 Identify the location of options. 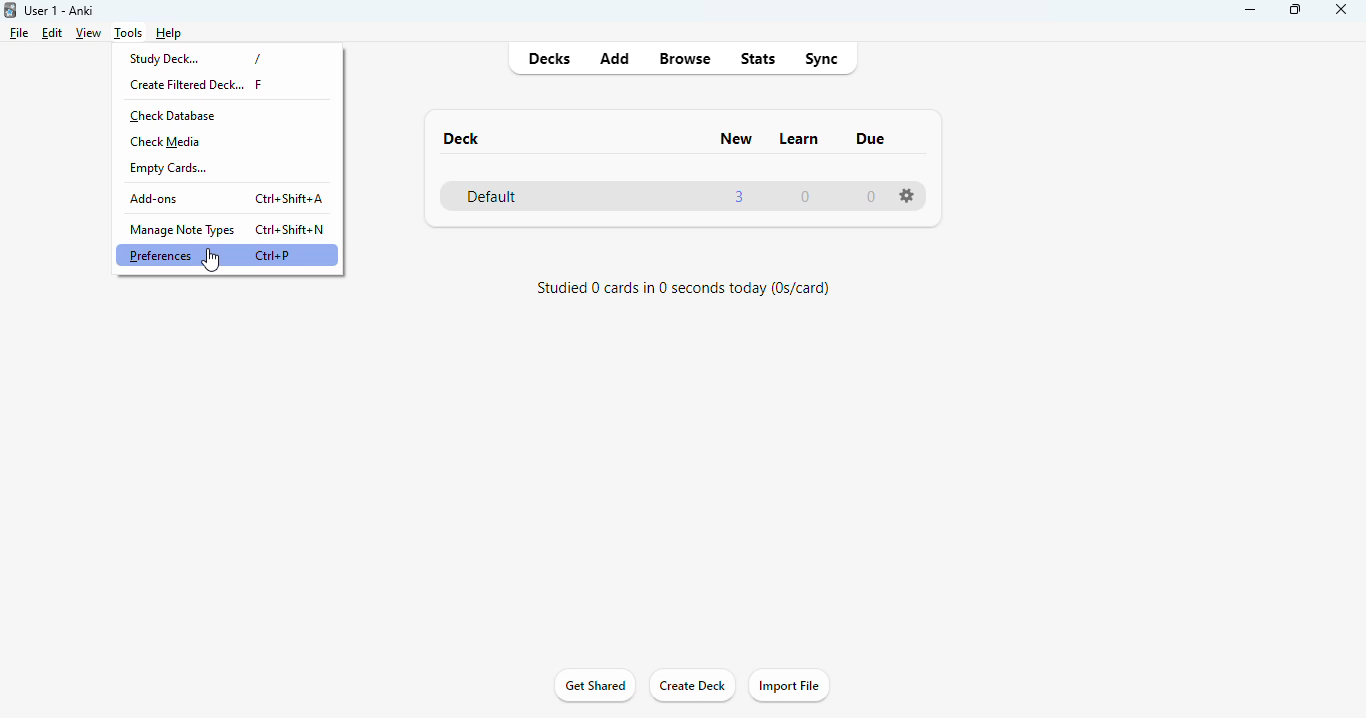
(906, 196).